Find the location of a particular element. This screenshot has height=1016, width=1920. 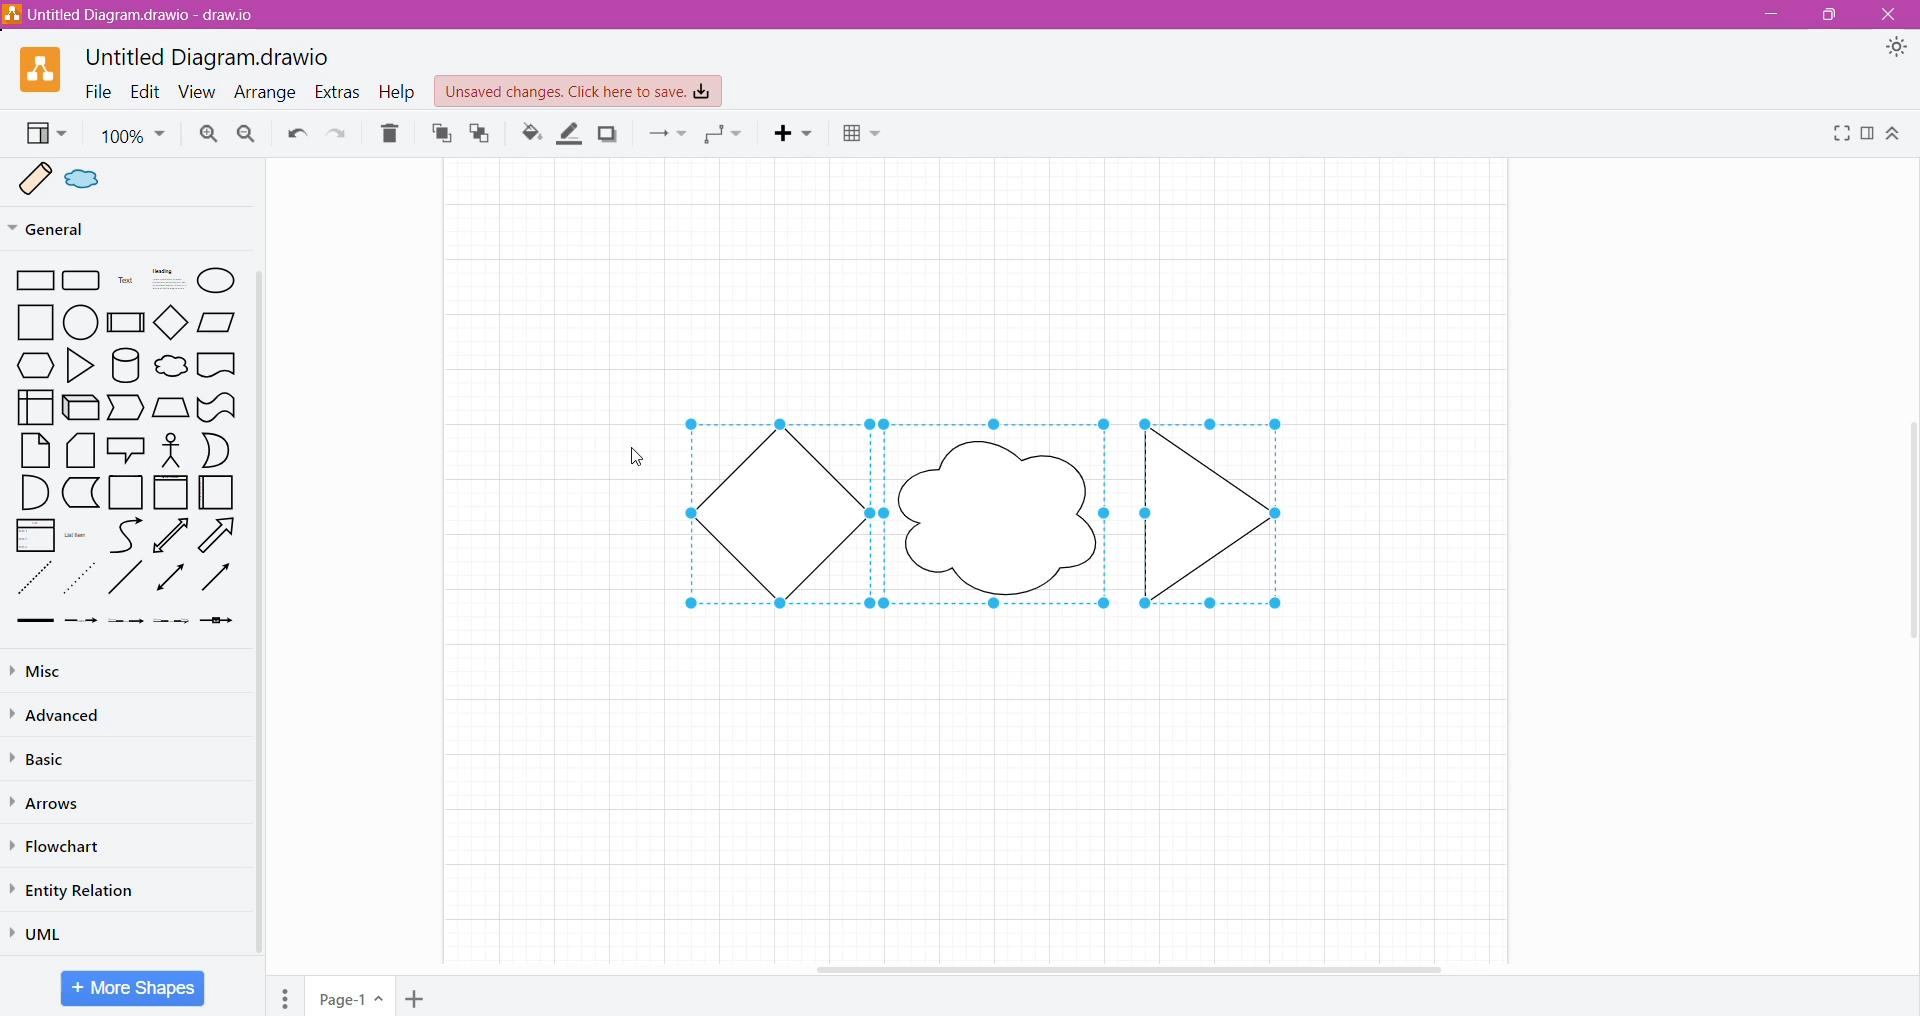

Redo is located at coordinates (339, 136).